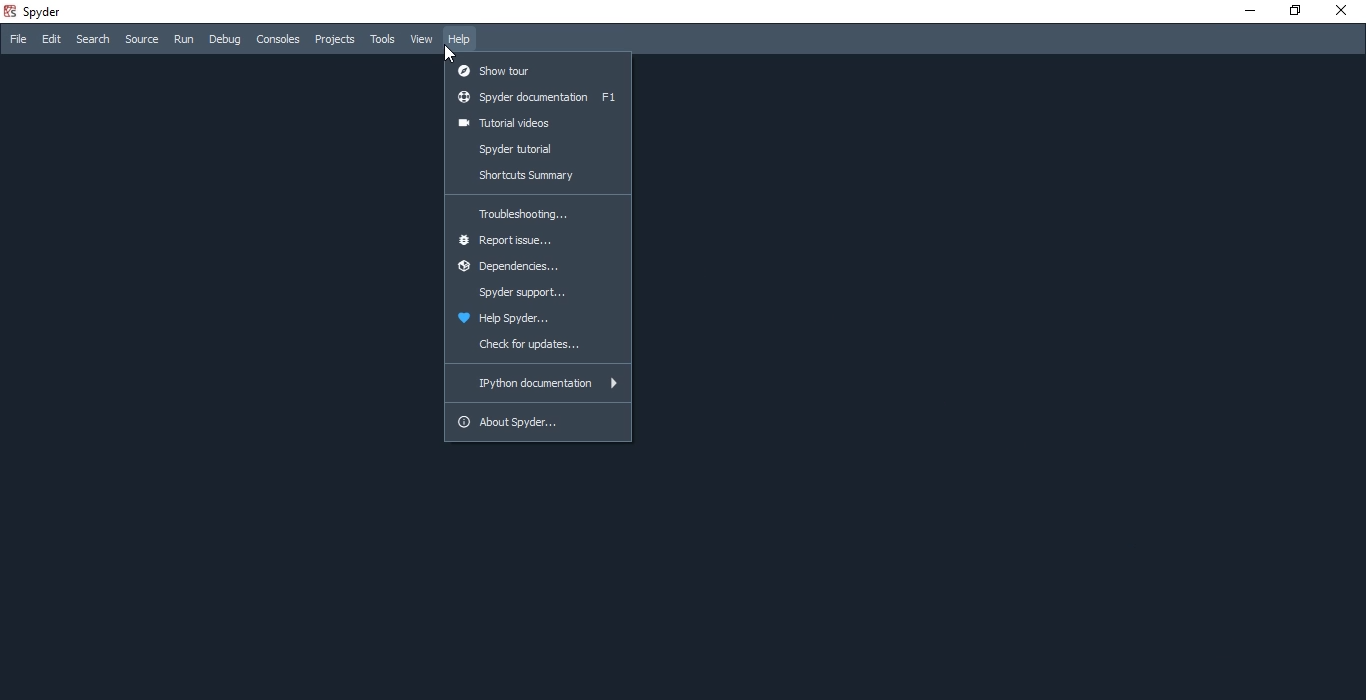  Describe the element at coordinates (540, 241) in the screenshot. I see `report issue` at that location.